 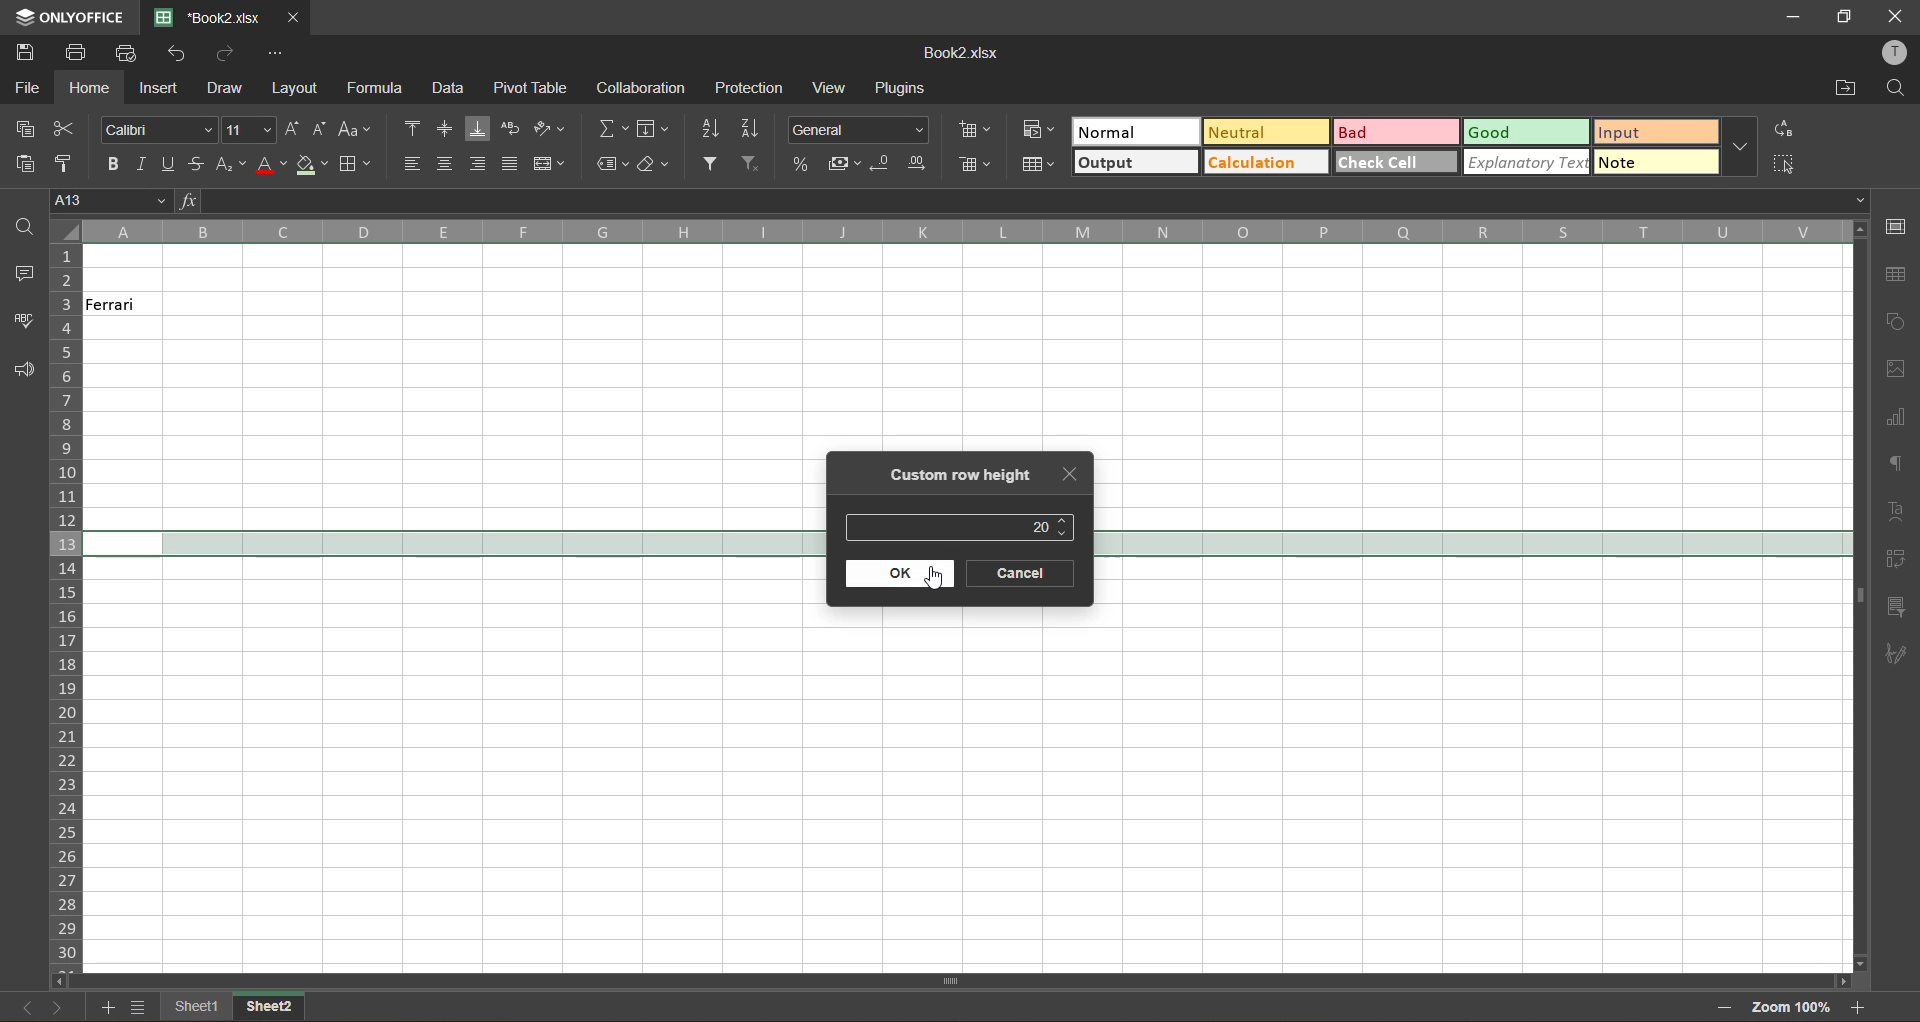 What do you see at coordinates (65, 130) in the screenshot?
I see `cut` at bounding box center [65, 130].